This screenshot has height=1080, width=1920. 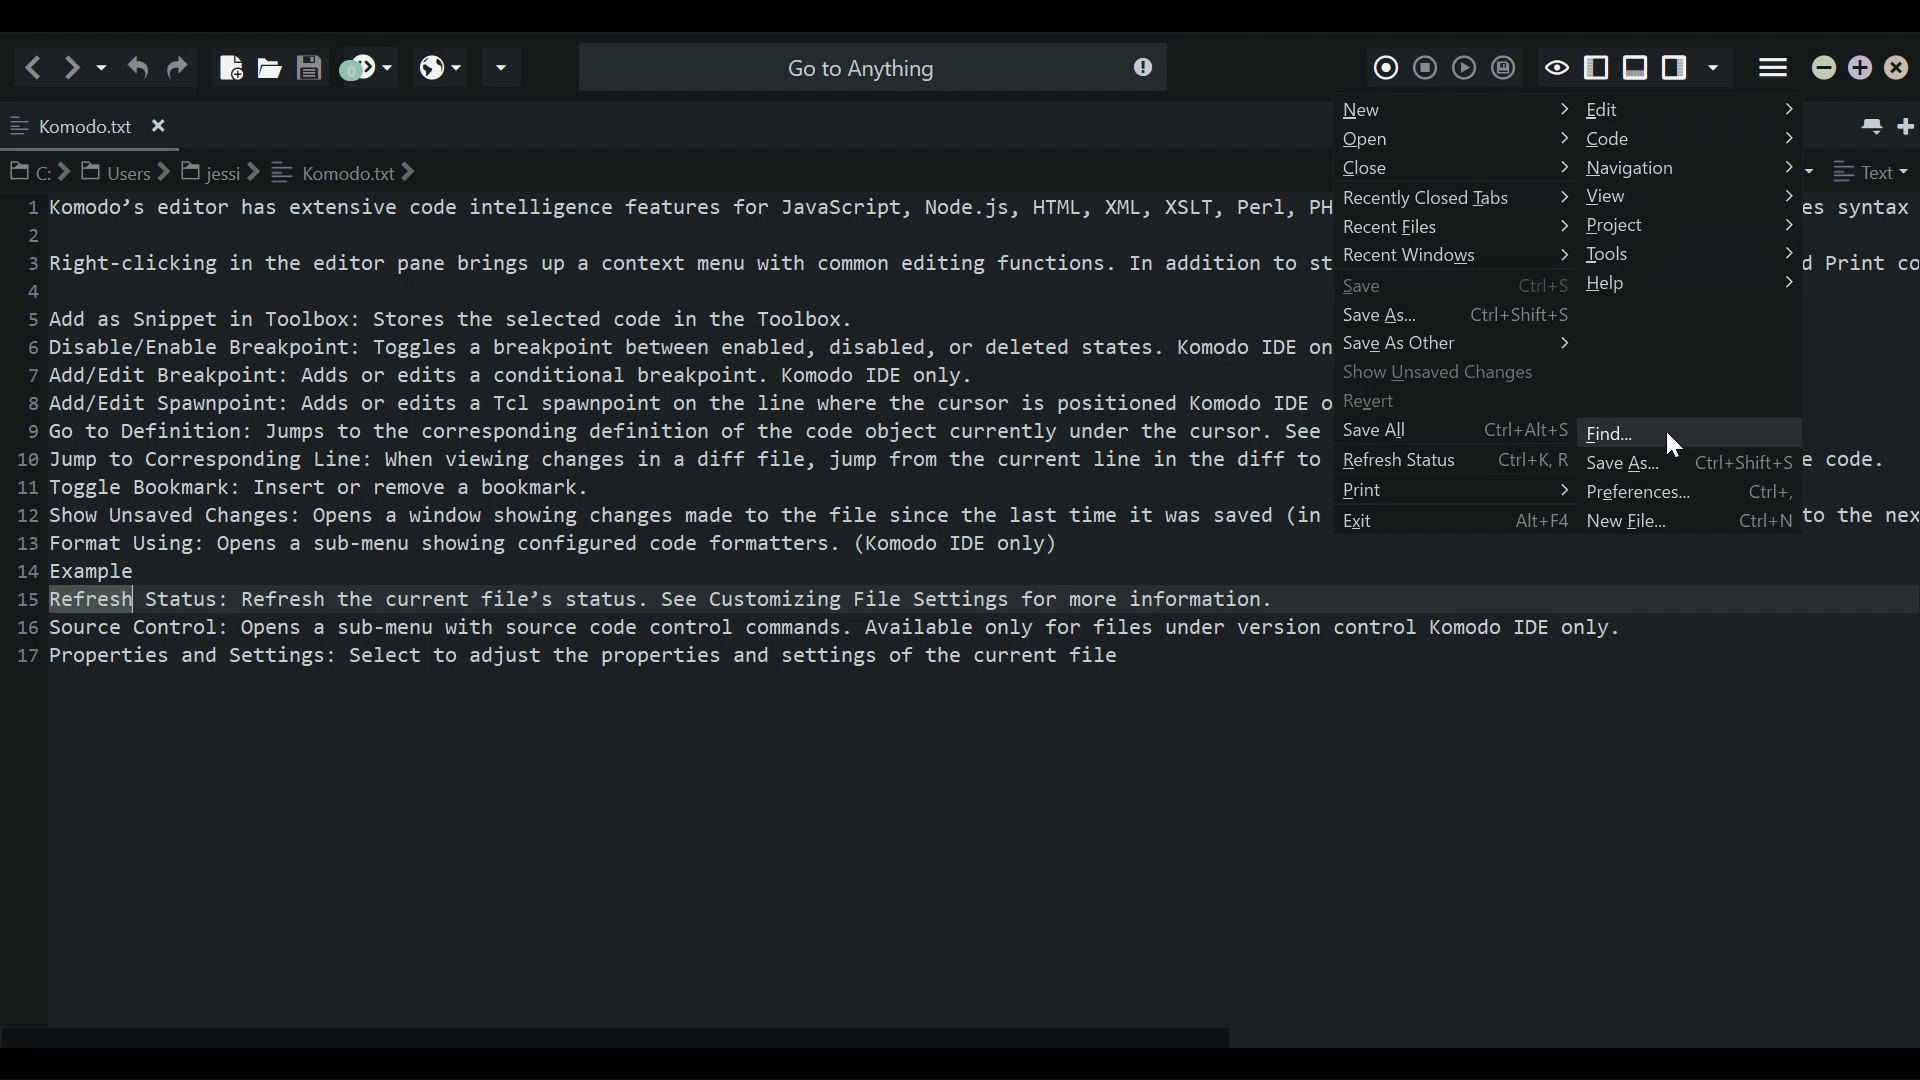 What do you see at coordinates (1451, 430) in the screenshot?
I see `Save All` at bounding box center [1451, 430].